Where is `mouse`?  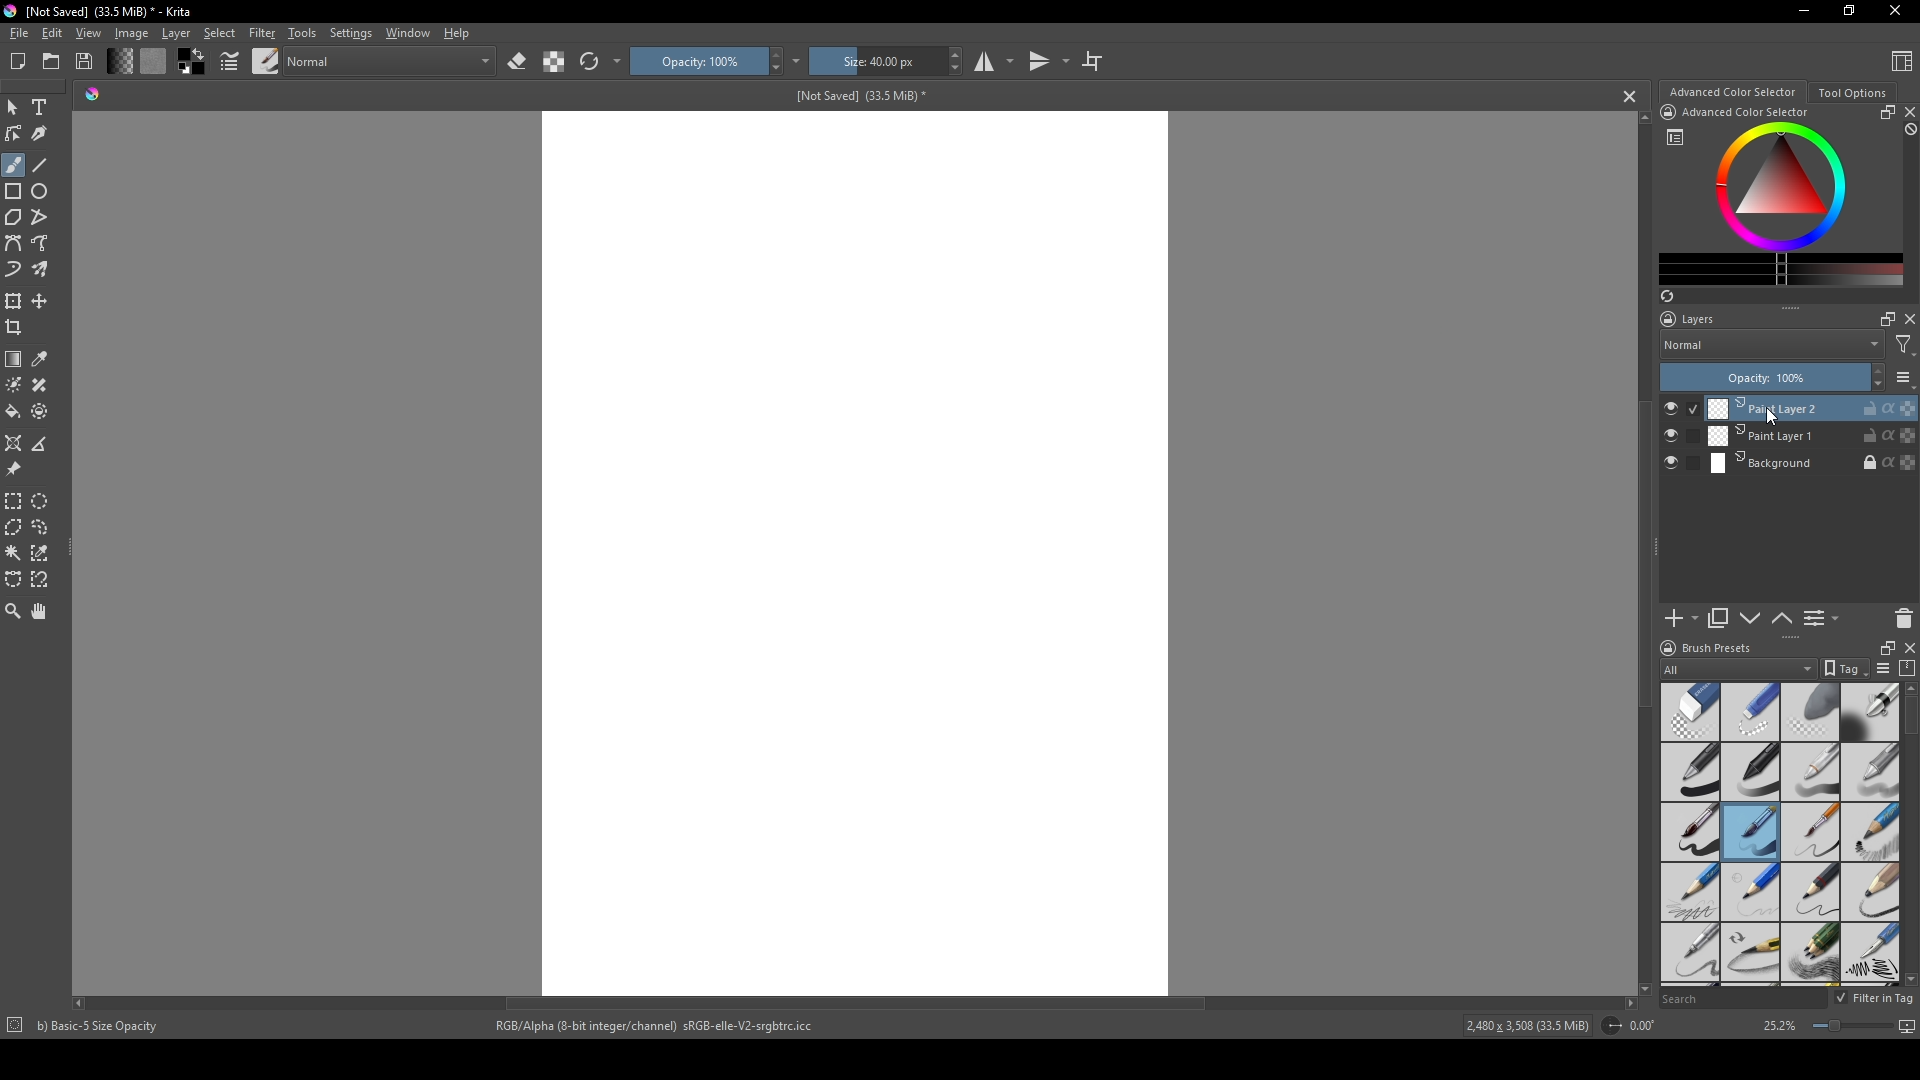
mouse is located at coordinates (12, 108).